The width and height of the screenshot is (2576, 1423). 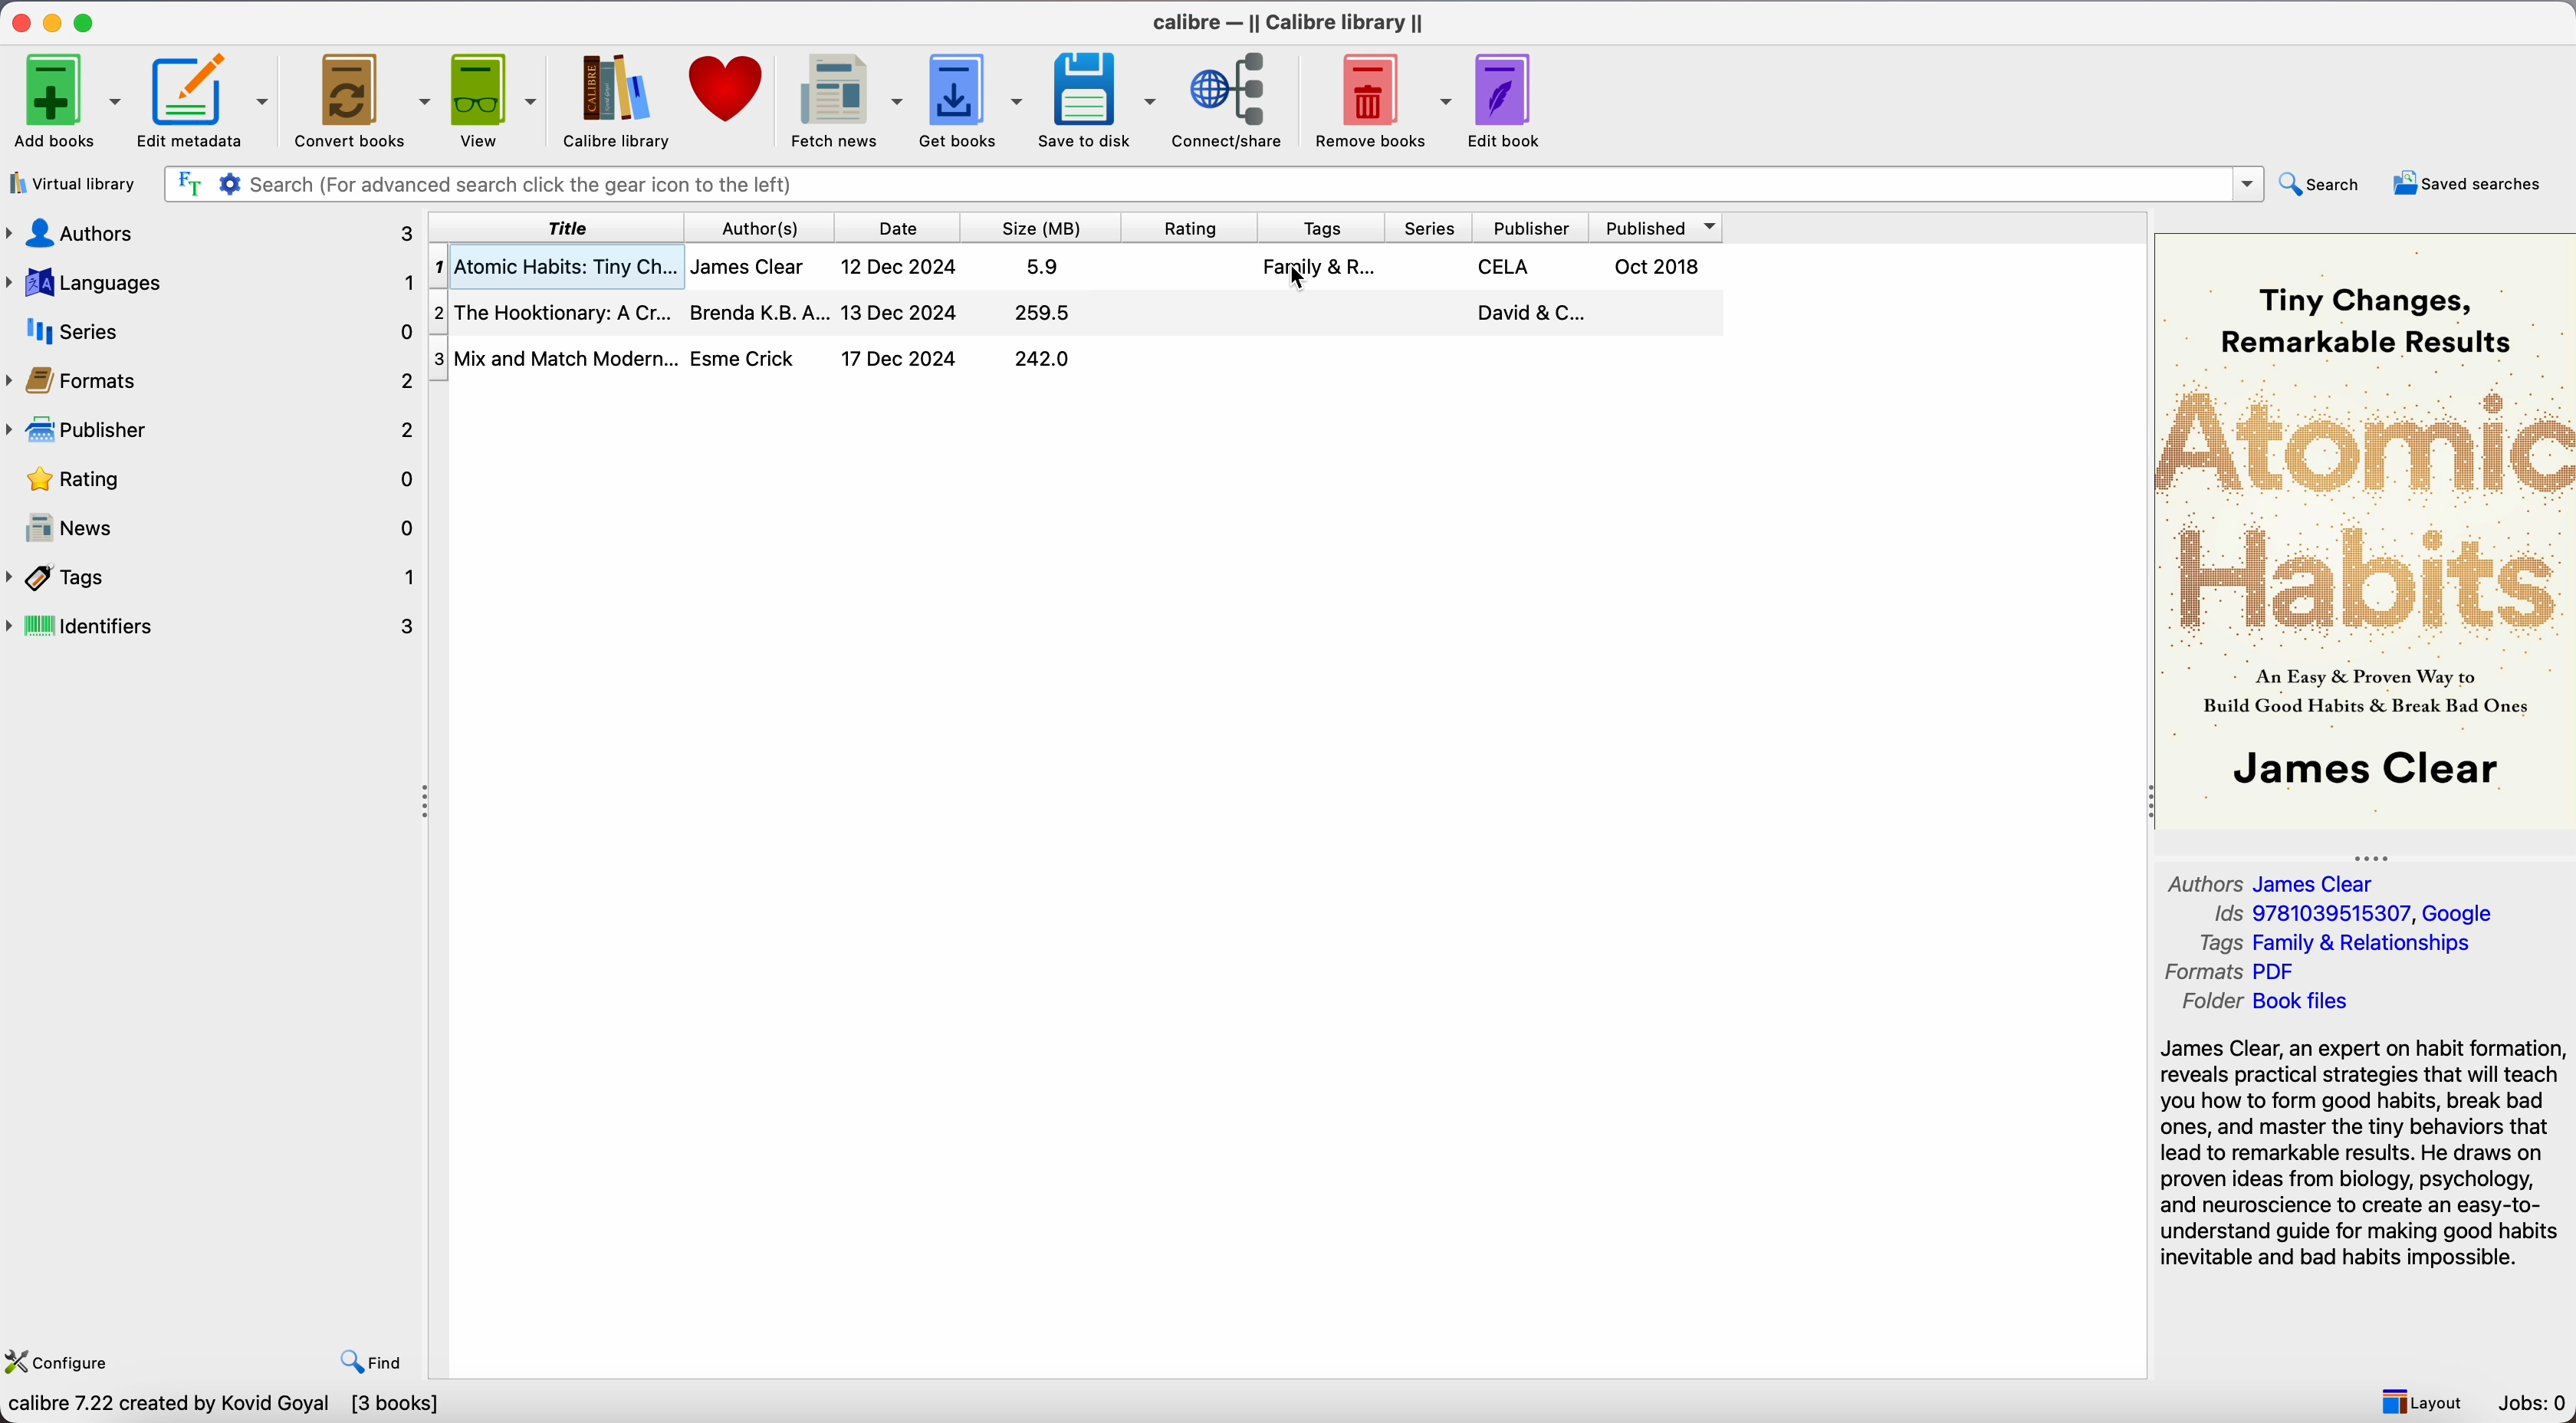 What do you see at coordinates (1534, 227) in the screenshot?
I see `publisher` at bounding box center [1534, 227].